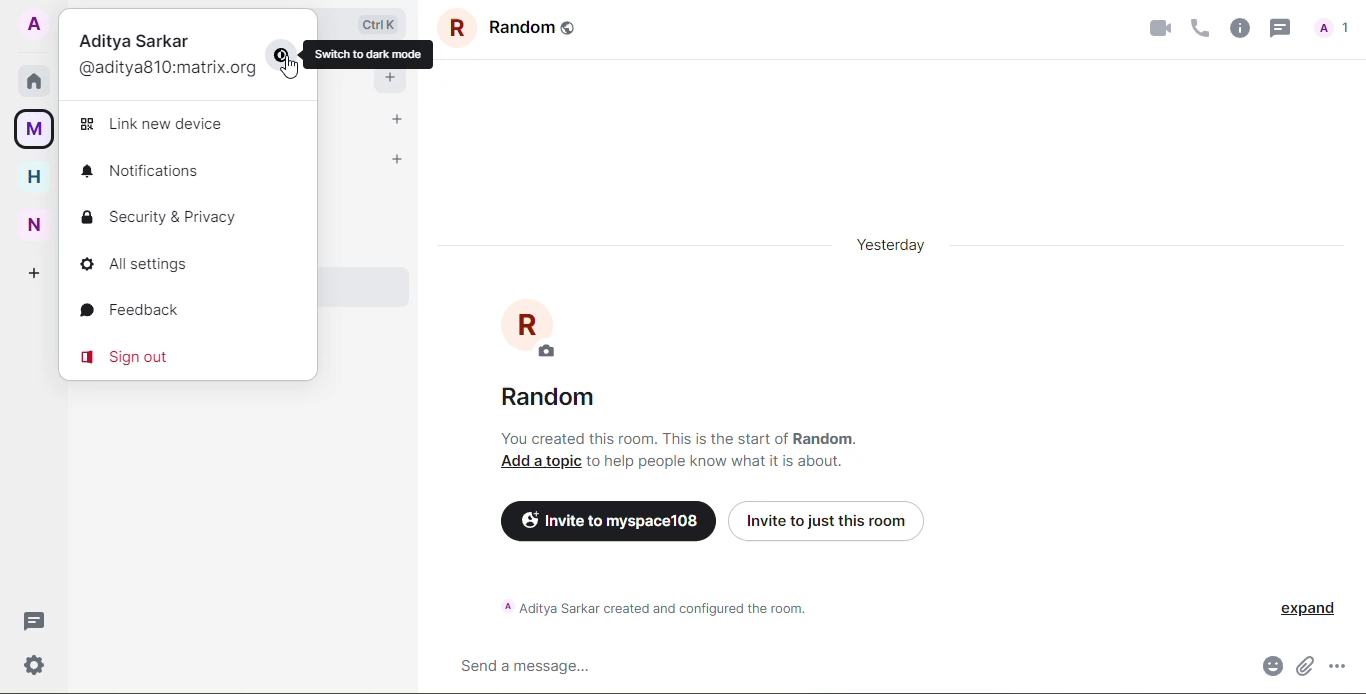  I want to click on group, so click(502, 28).